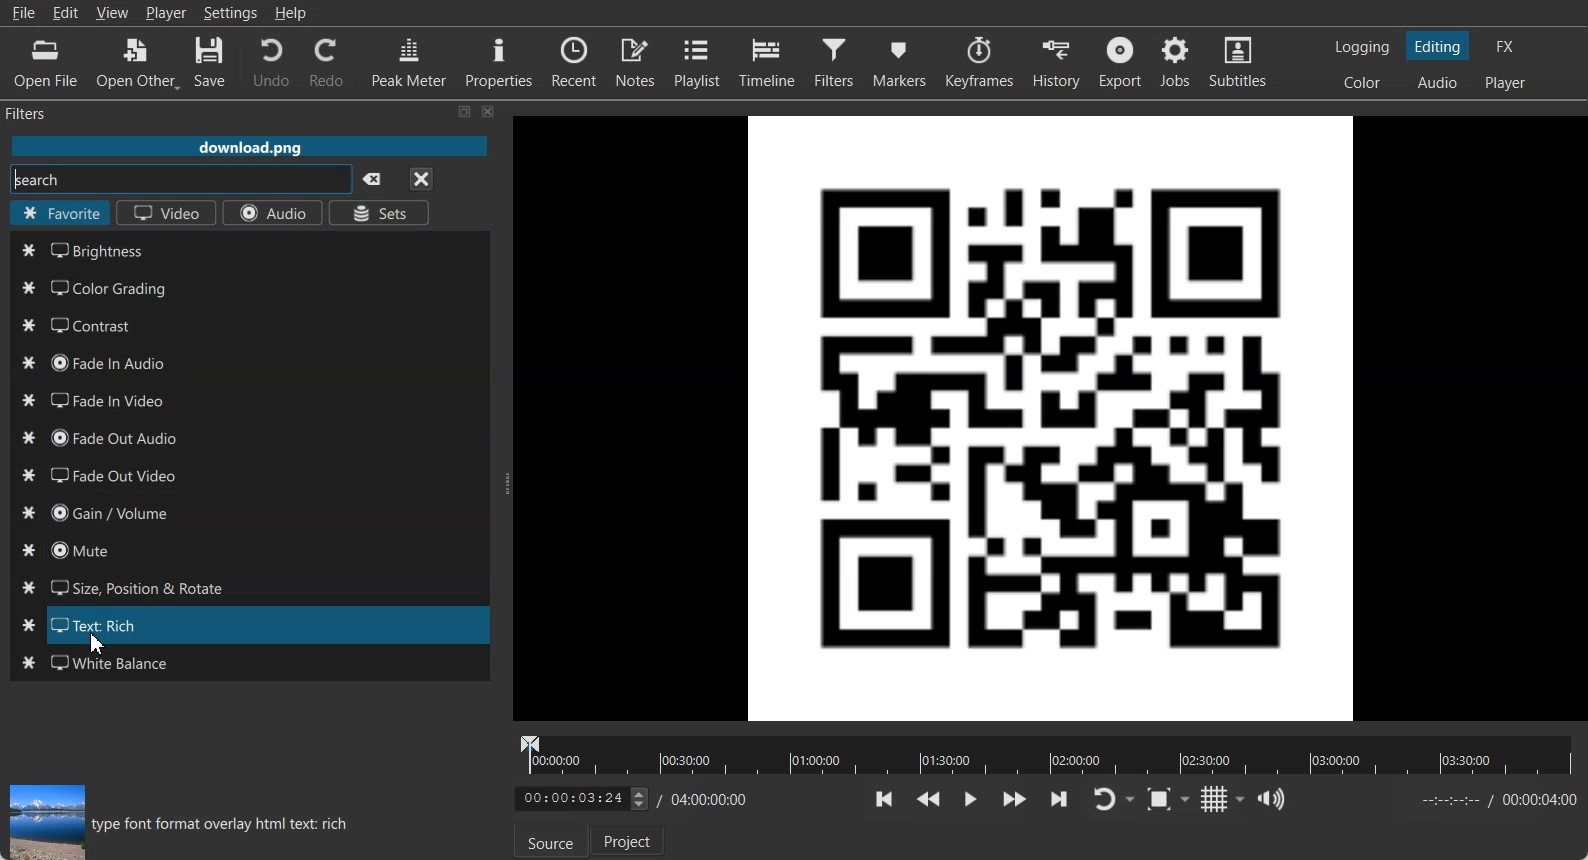  Describe the element at coordinates (1161, 800) in the screenshot. I see `Toggle Zoom` at that location.